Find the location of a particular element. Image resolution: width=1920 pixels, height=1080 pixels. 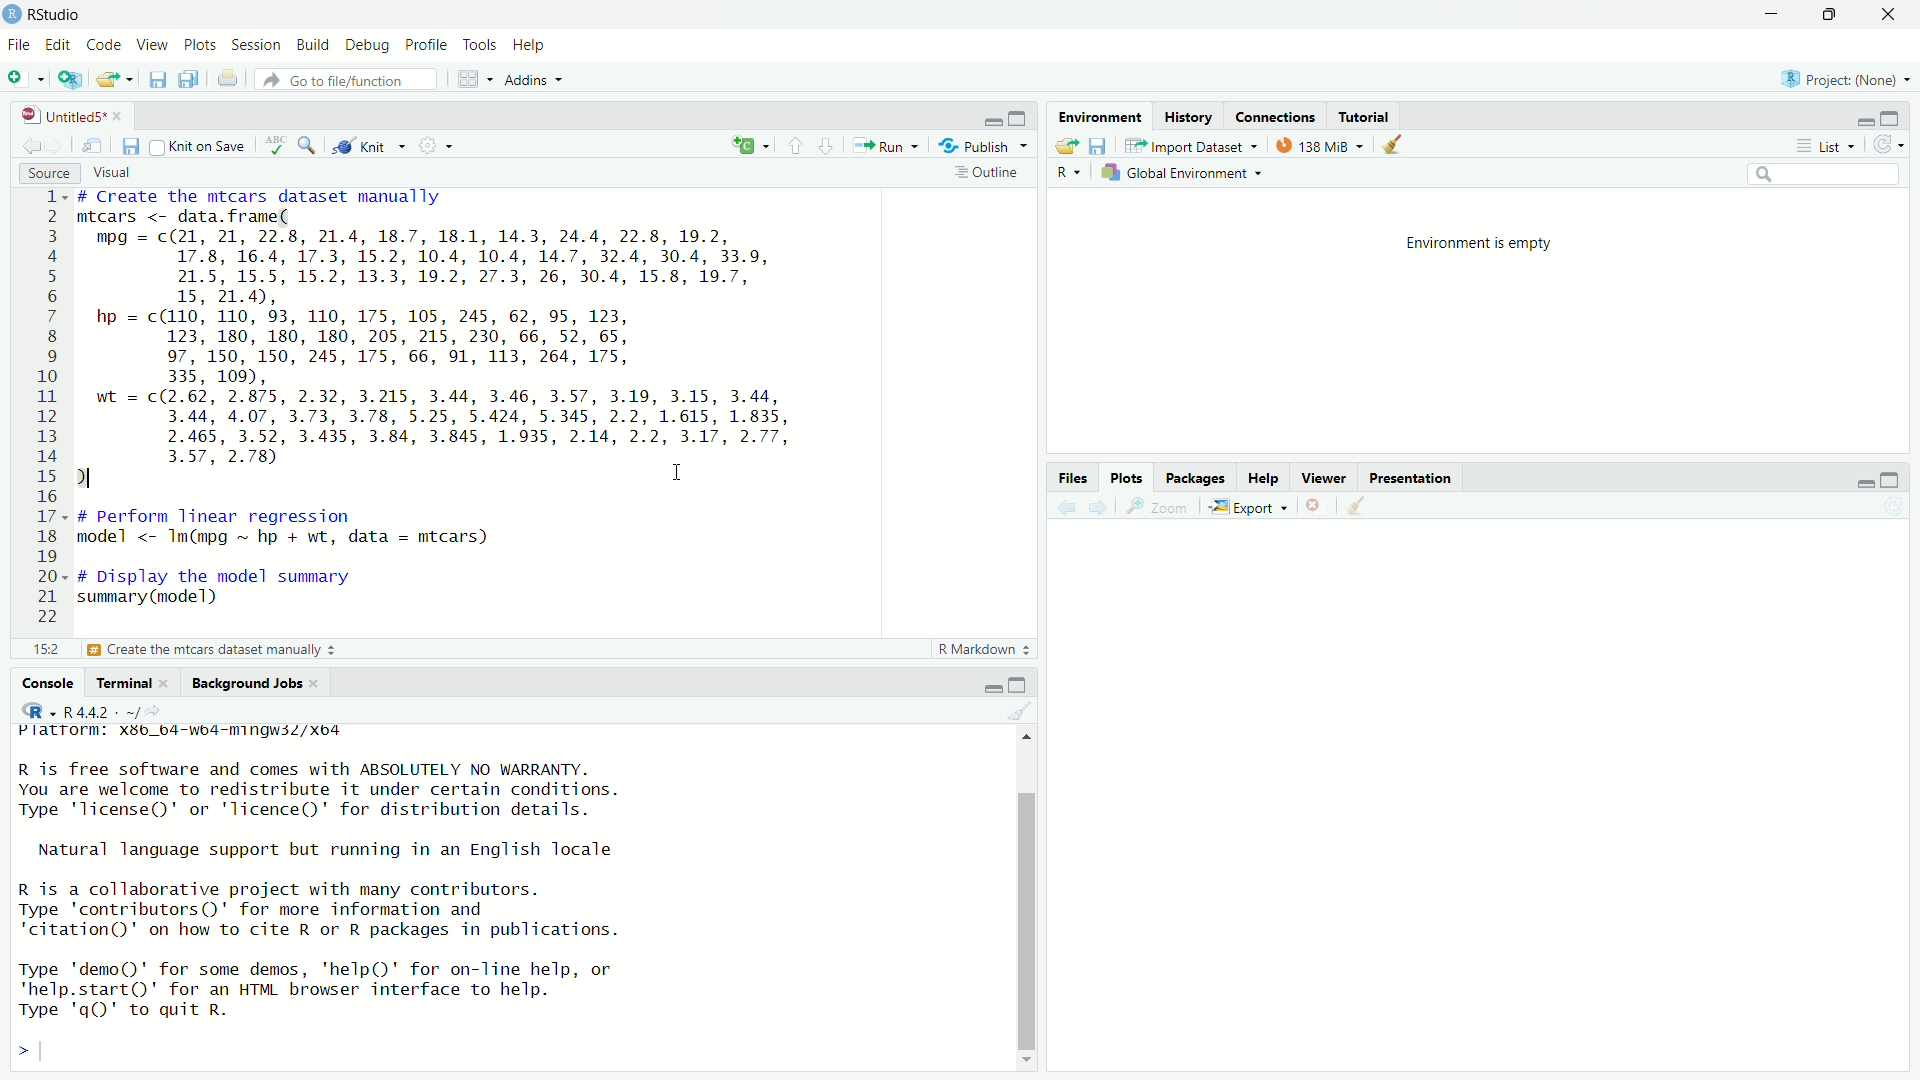

knit is located at coordinates (364, 147).